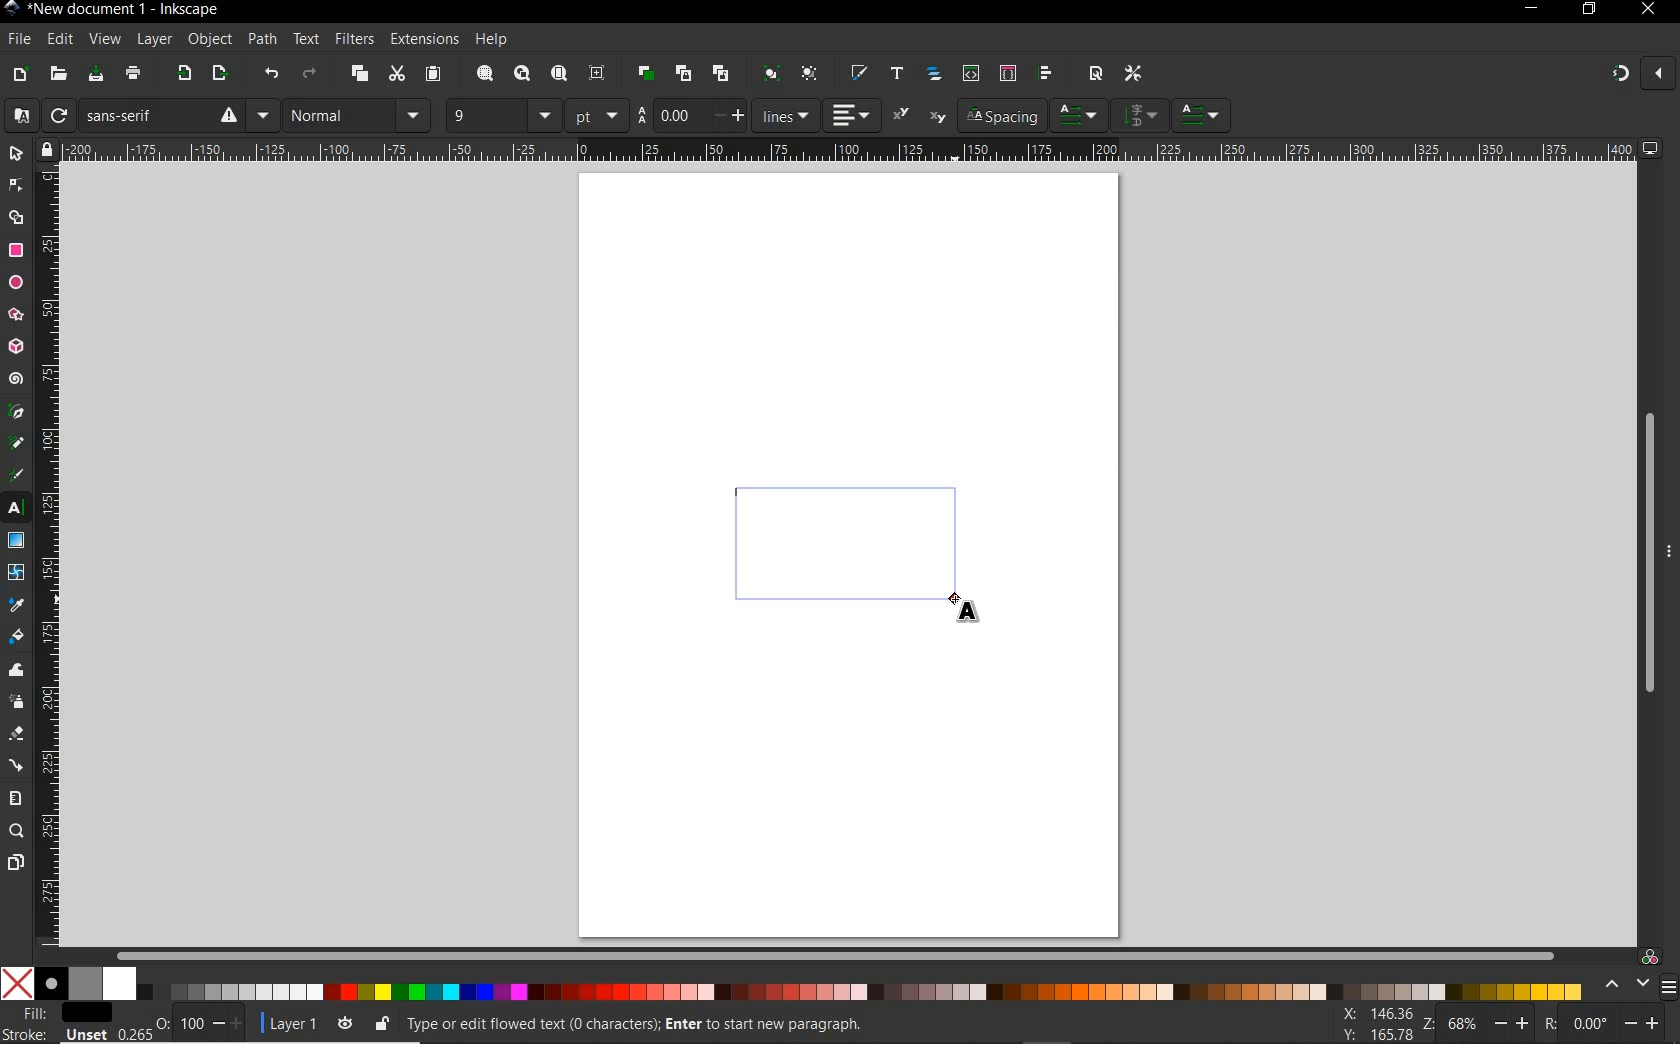 The image size is (1680, 1044). Describe the element at coordinates (229, 1023) in the screenshot. I see `increase/decrease` at that location.